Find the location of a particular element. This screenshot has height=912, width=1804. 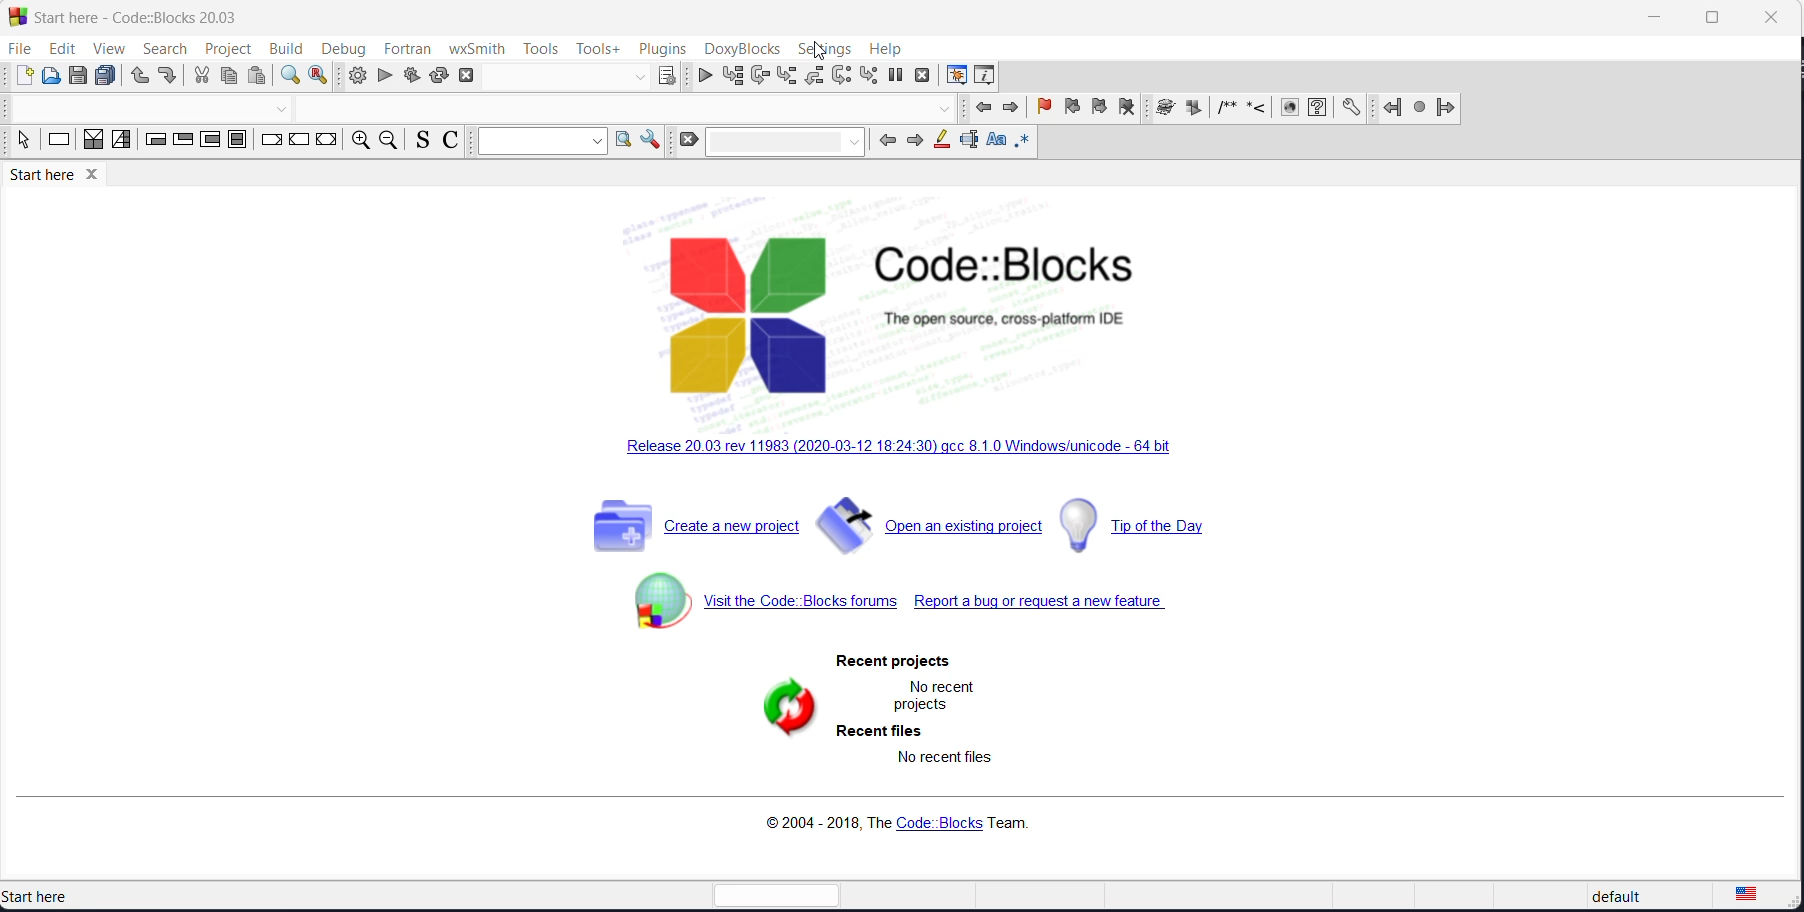

continue instruction is located at coordinates (301, 141).